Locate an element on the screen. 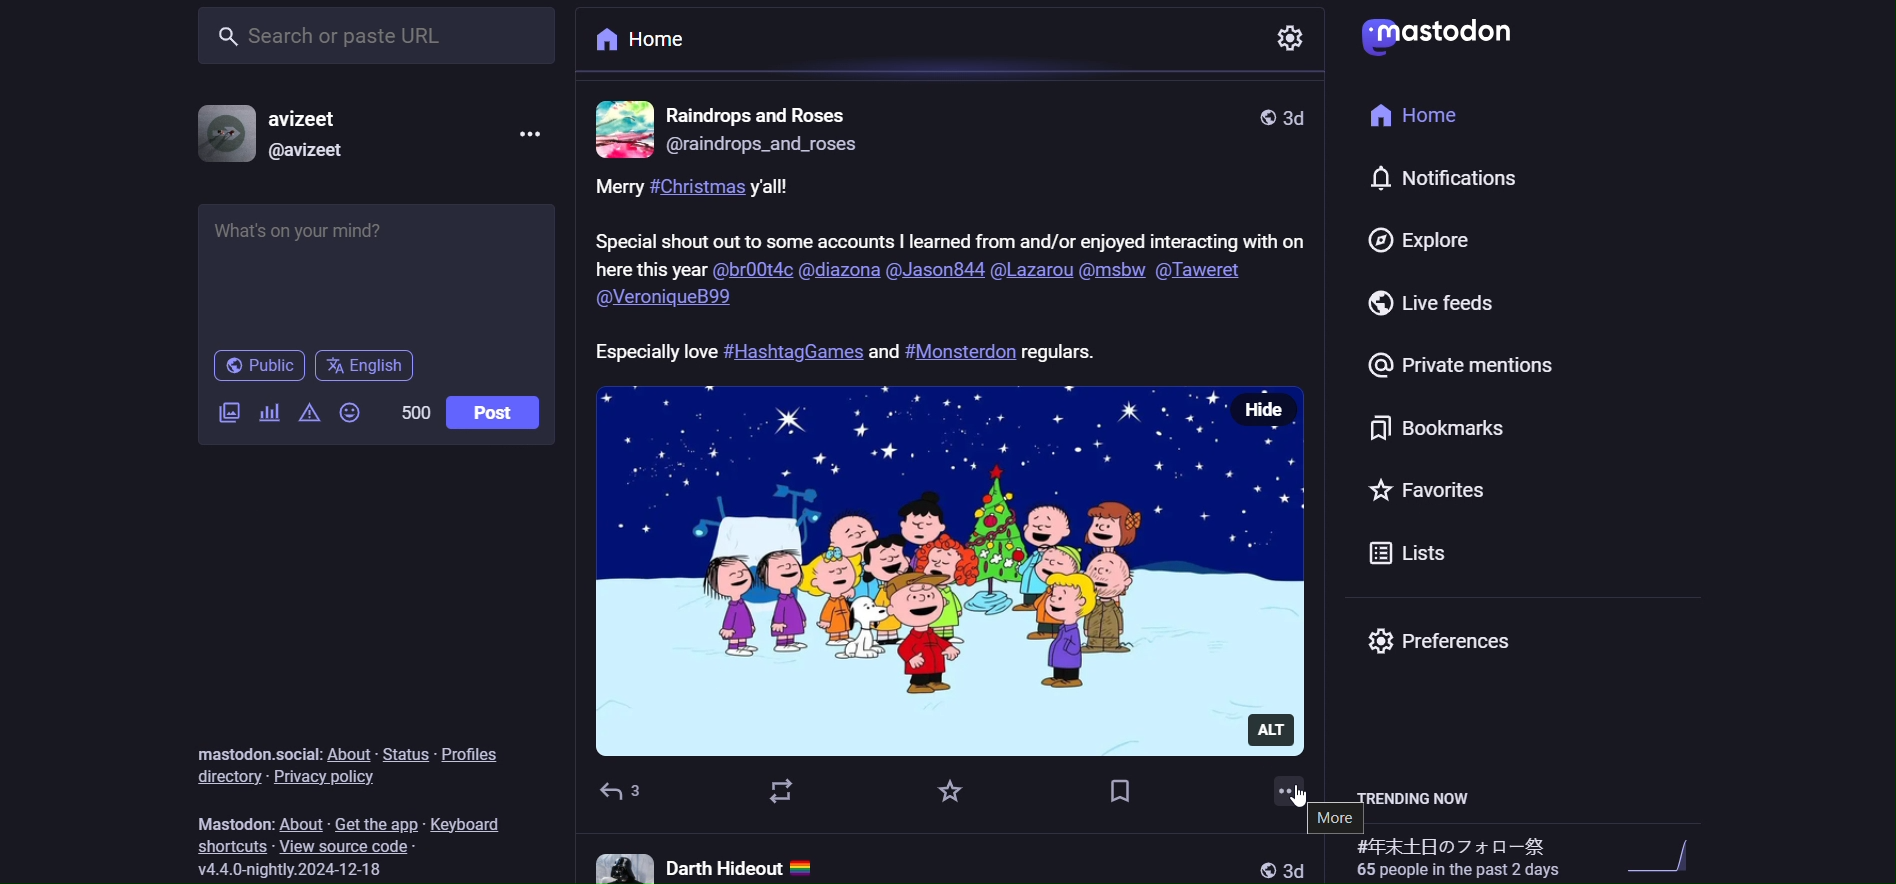  about is located at coordinates (300, 822).